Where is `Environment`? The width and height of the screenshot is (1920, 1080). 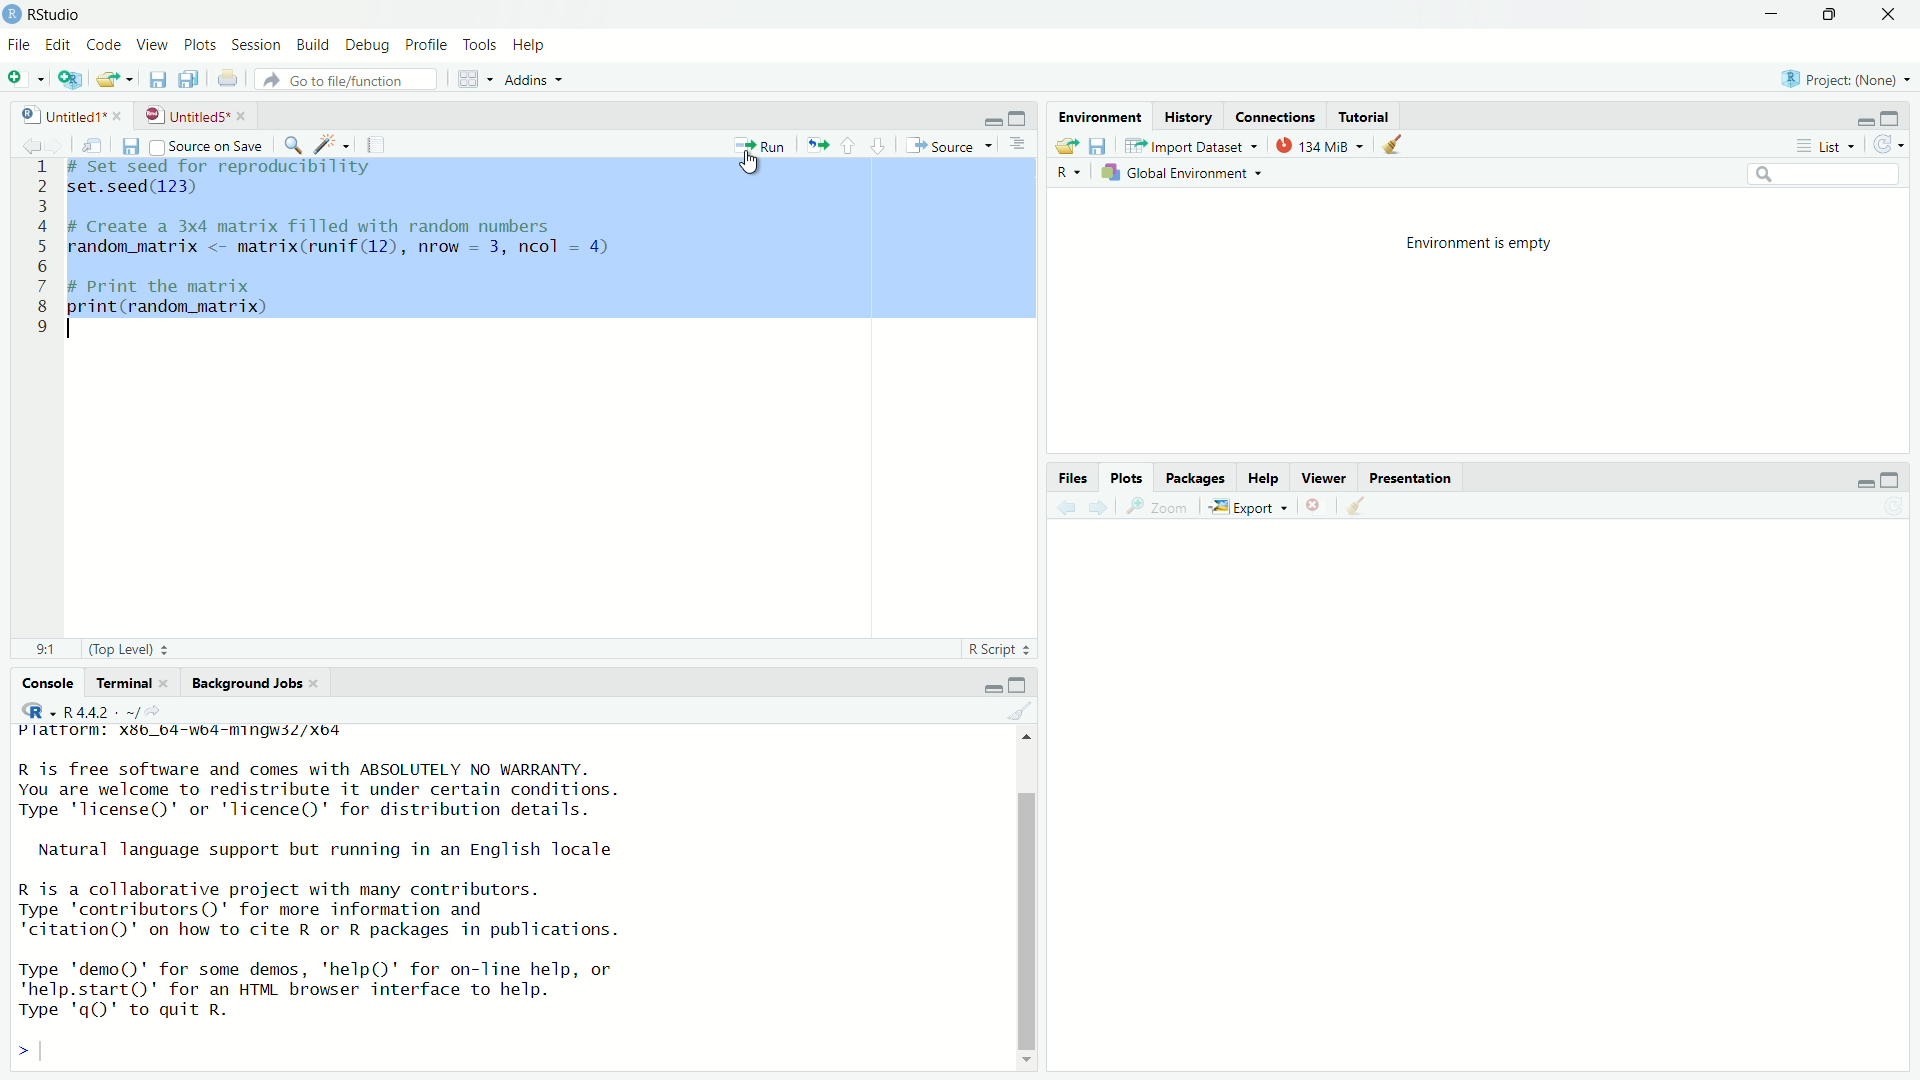 Environment is located at coordinates (1100, 116).